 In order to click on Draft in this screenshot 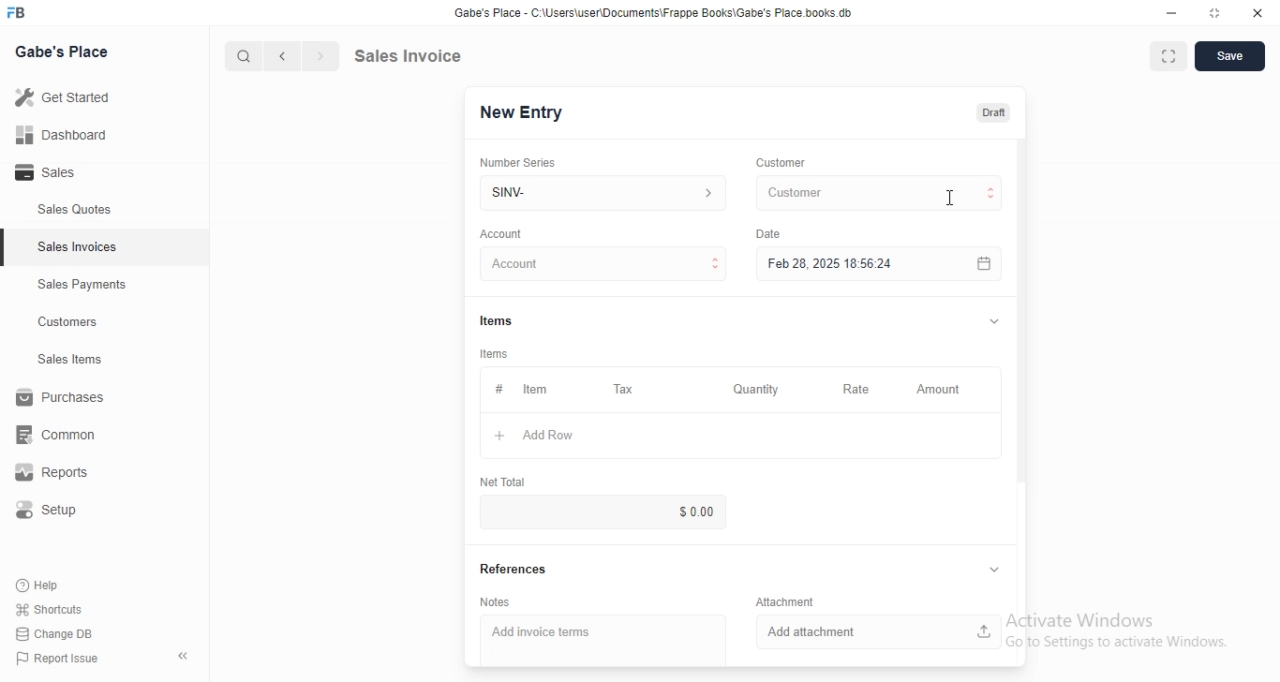, I will do `click(995, 113)`.